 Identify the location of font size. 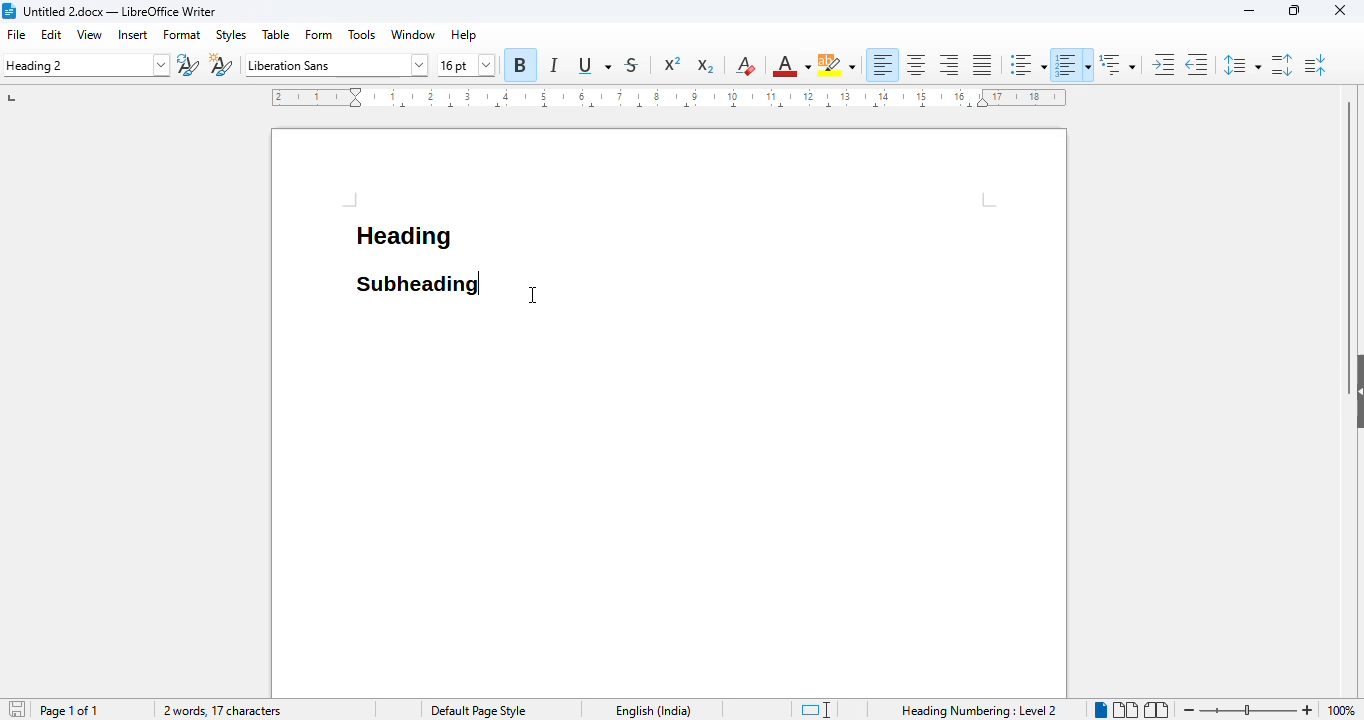
(466, 65).